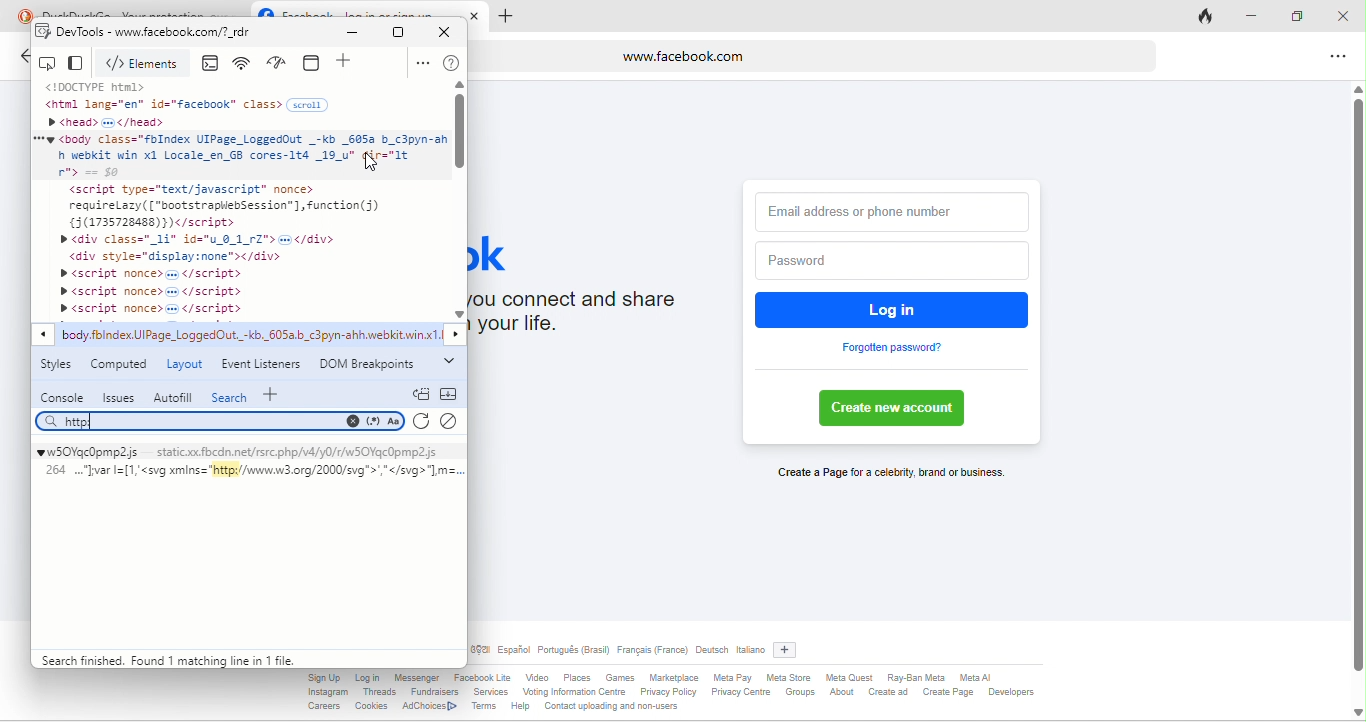 The image size is (1366, 722). Describe the element at coordinates (420, 422) in the screenshot. I see `refresh` at that location.